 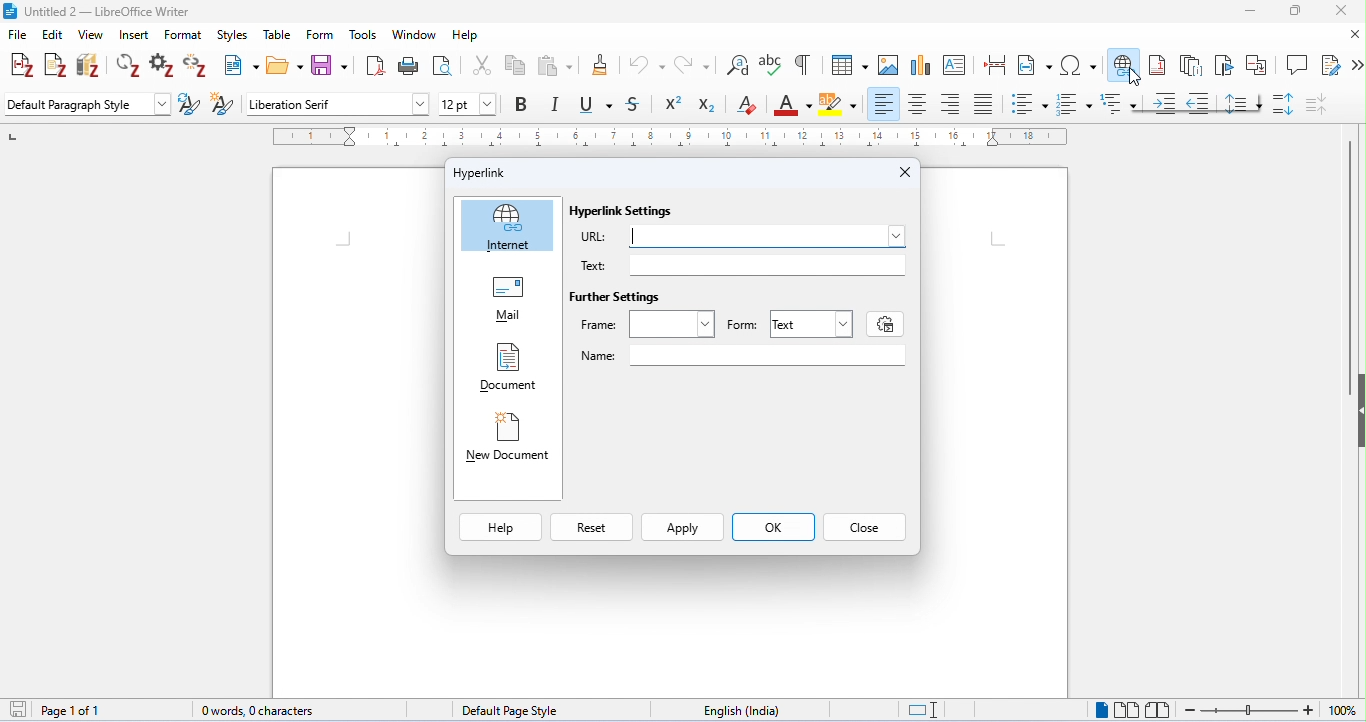 What do you see at coordinates (1285, 104) in the screenshot?
I see `paragraph spacing` at bounding box center [1285, 104].